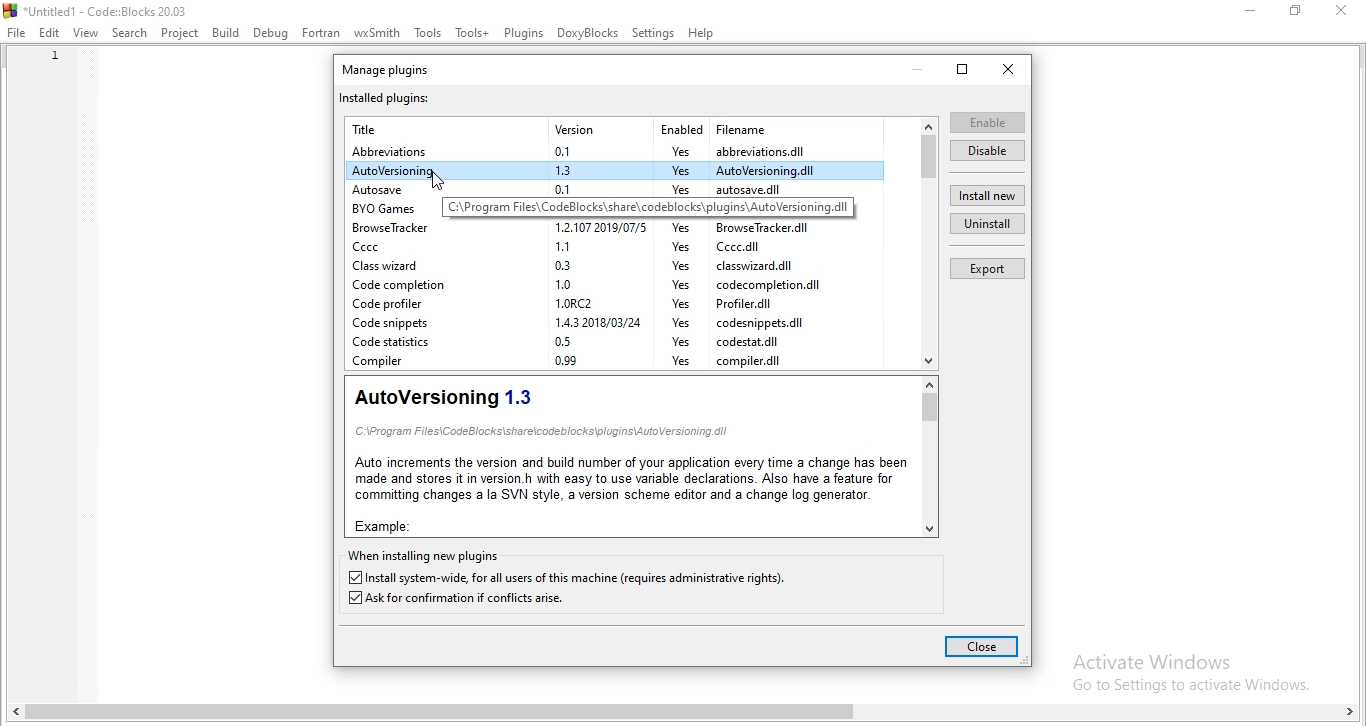  What do you see at coordinates (1245, 9) in the screenshot?
I see `minimise` at bounding box center [1245, 9].